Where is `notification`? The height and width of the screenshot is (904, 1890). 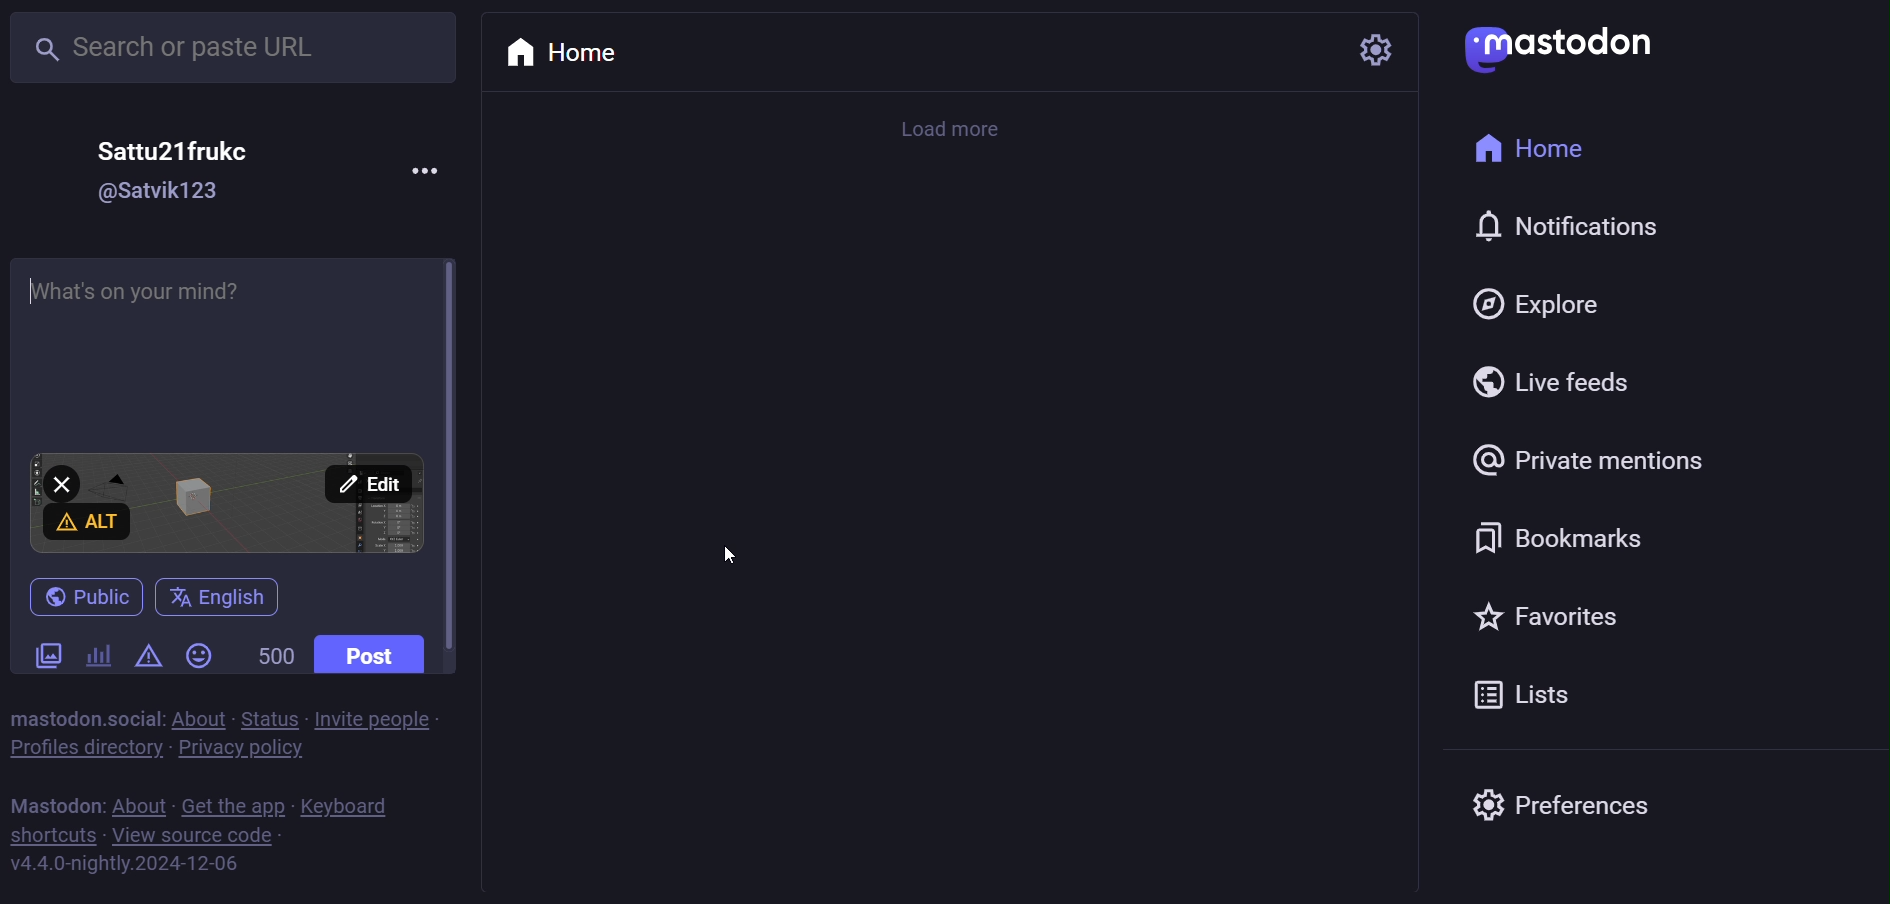
notification is located at coordinates (1566, 229).